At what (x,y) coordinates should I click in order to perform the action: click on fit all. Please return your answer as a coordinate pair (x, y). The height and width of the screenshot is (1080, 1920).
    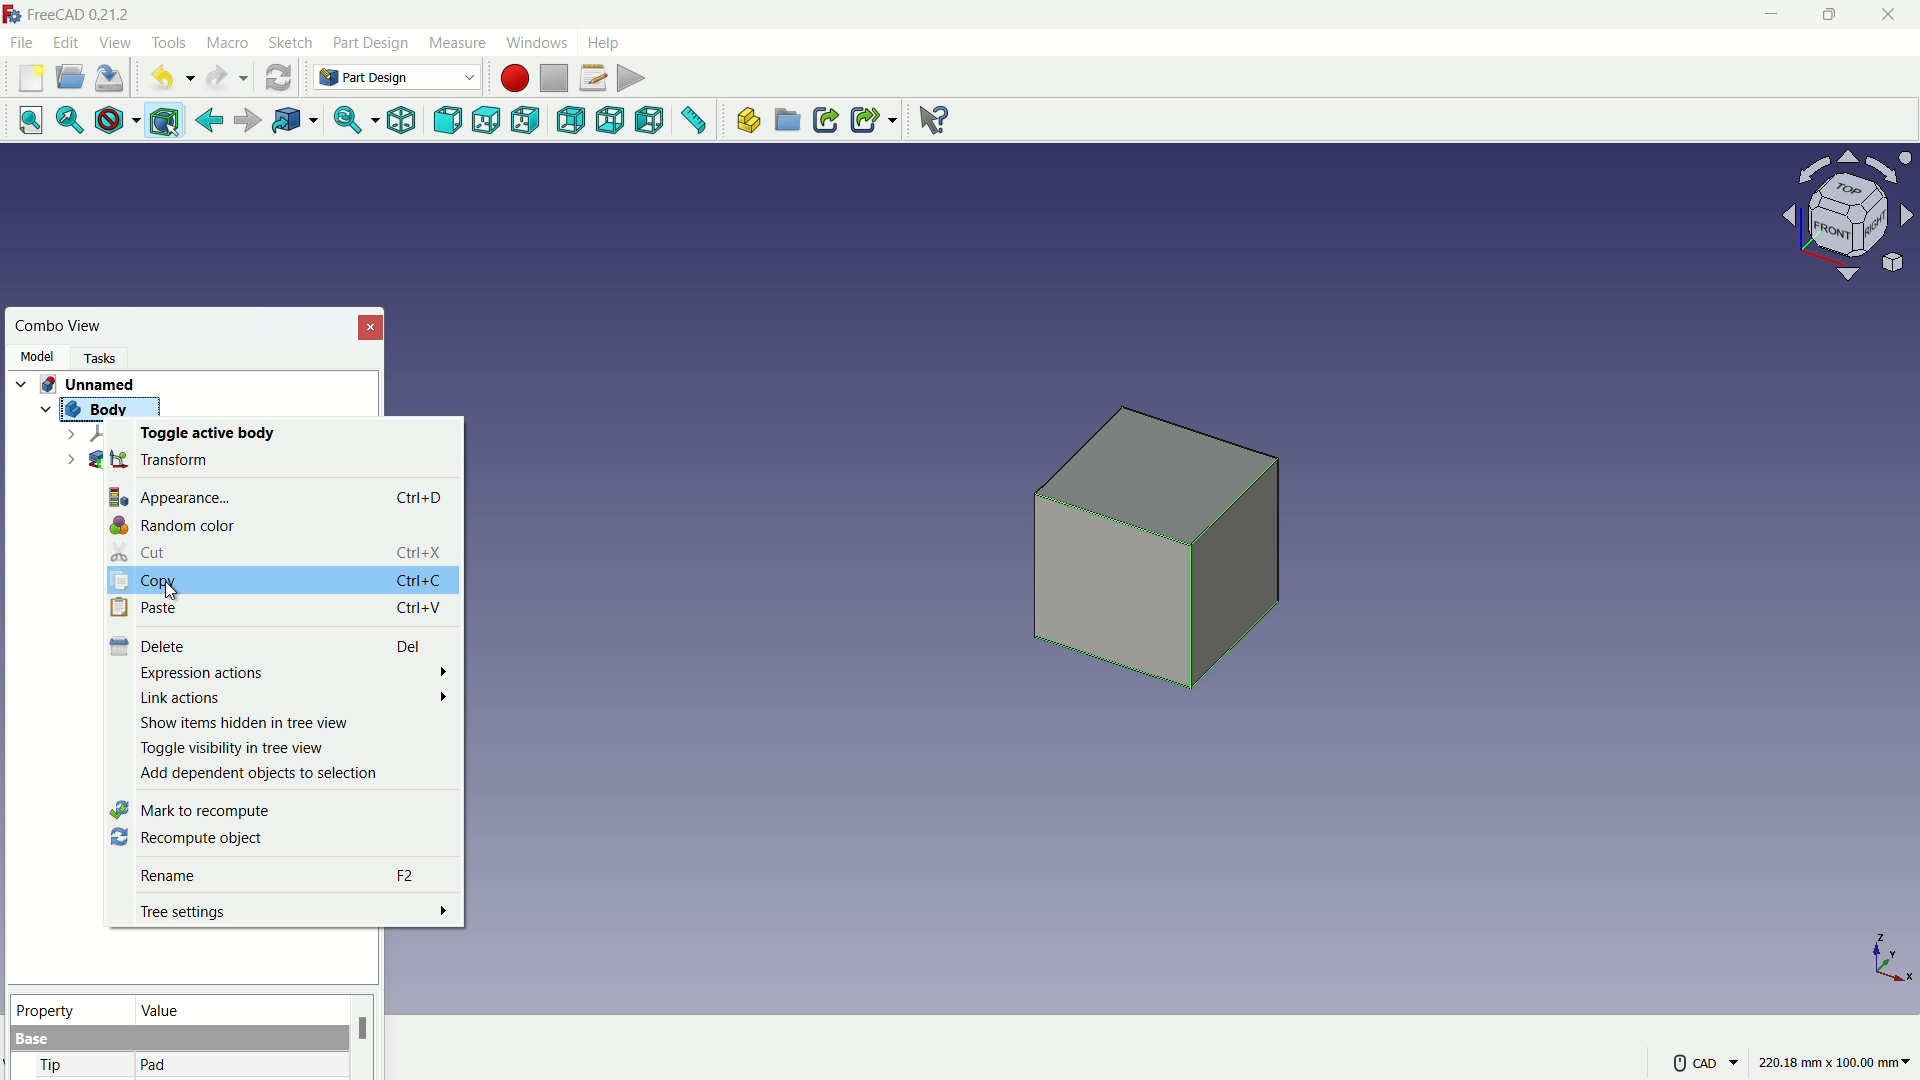
    Looking at the image, I should click on (24, 119).